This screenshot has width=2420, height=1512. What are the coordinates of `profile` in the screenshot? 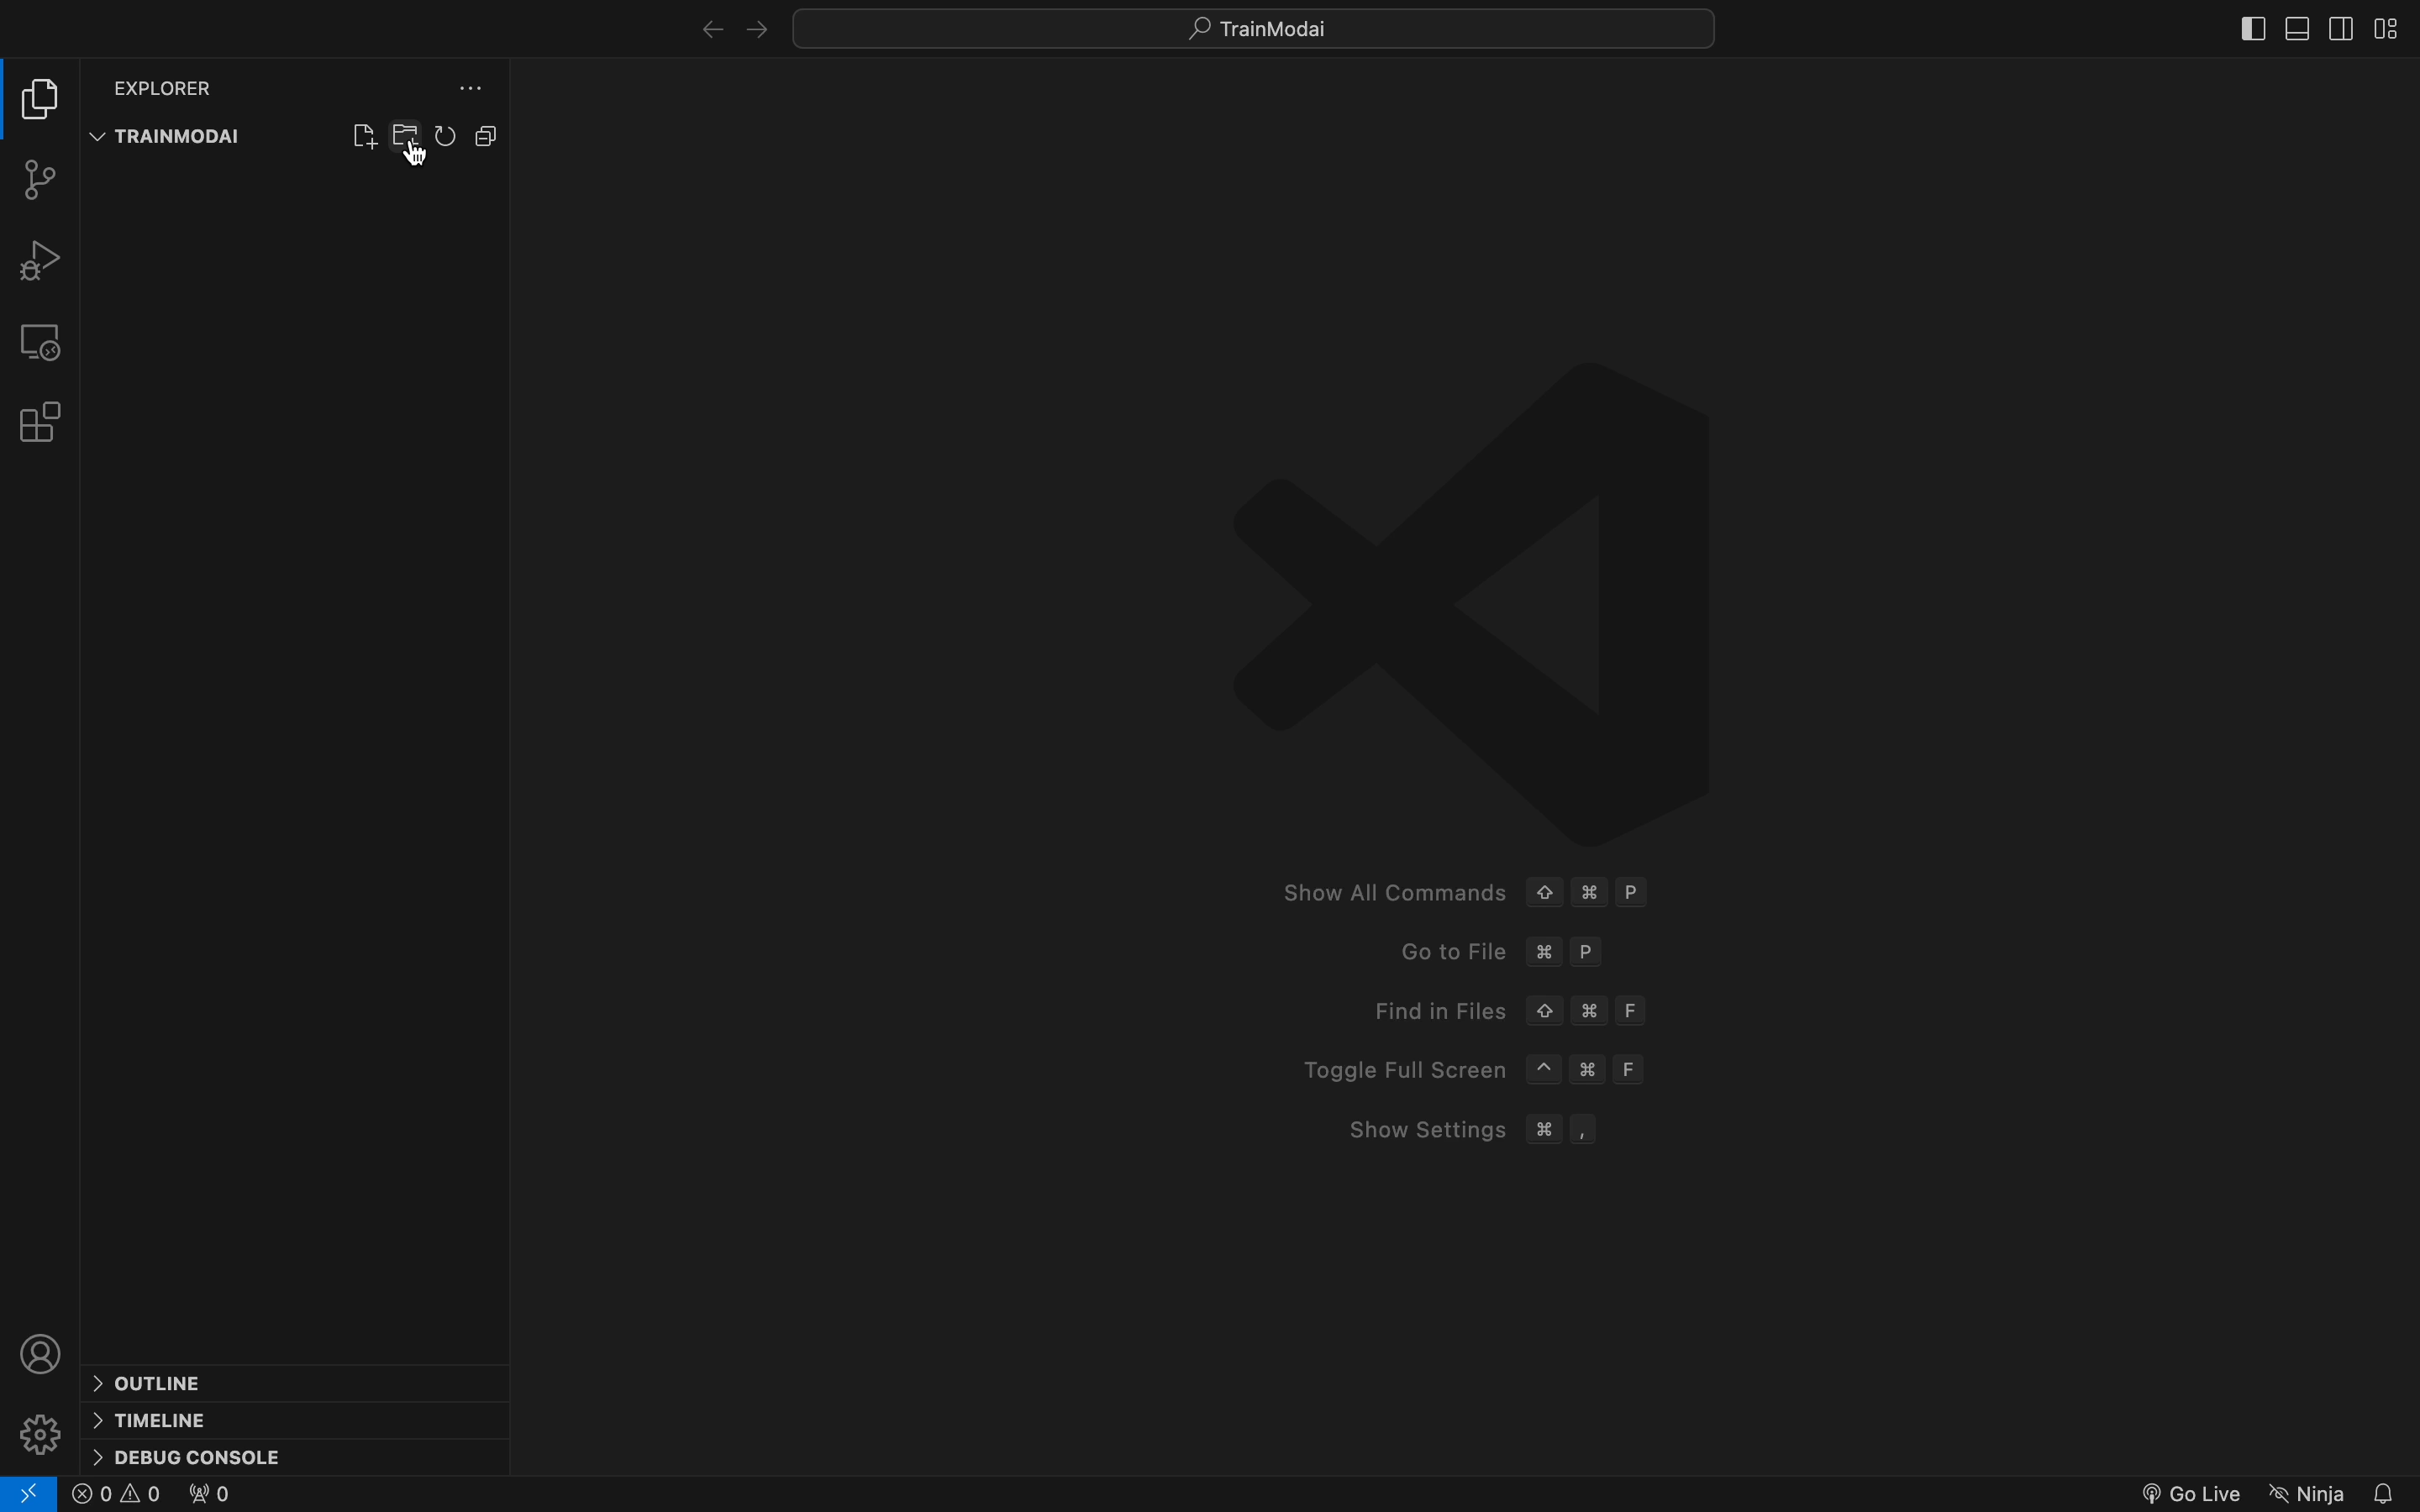 It's located at (44, 1352).